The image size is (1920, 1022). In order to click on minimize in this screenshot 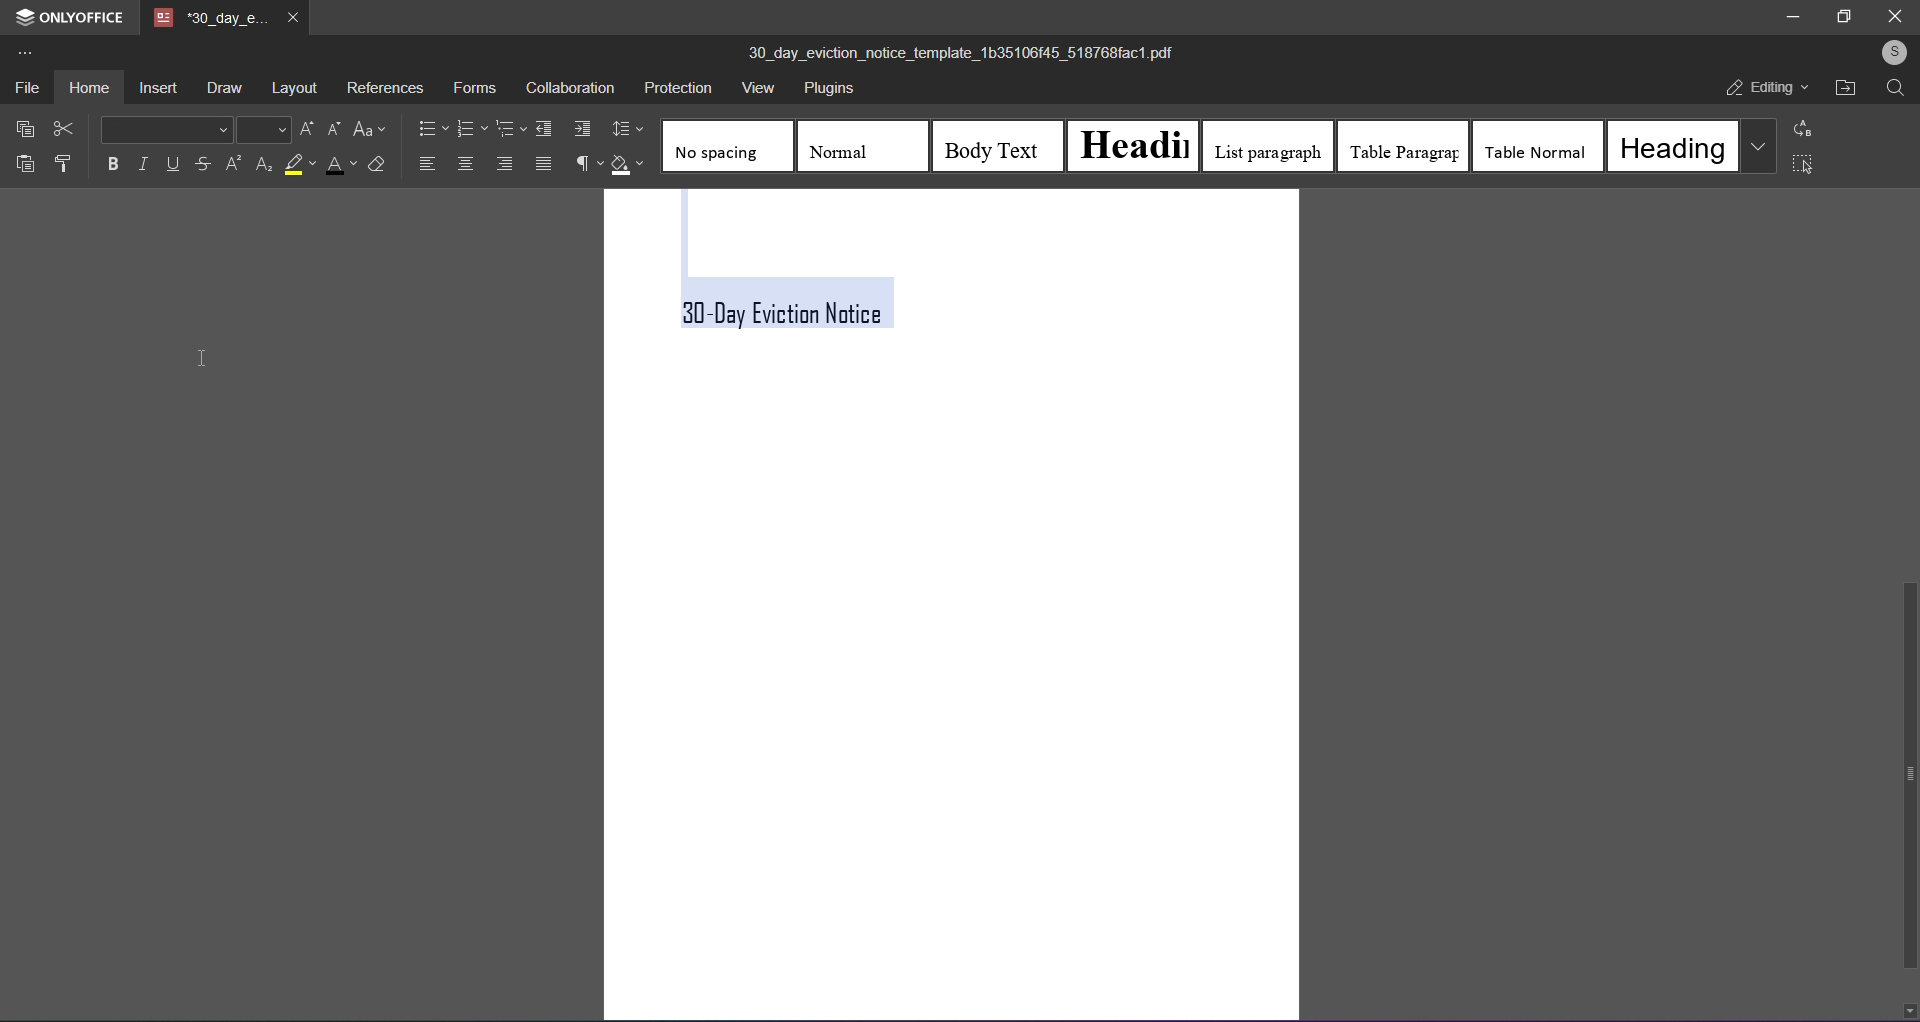, I will do `click(1797, 15)`.